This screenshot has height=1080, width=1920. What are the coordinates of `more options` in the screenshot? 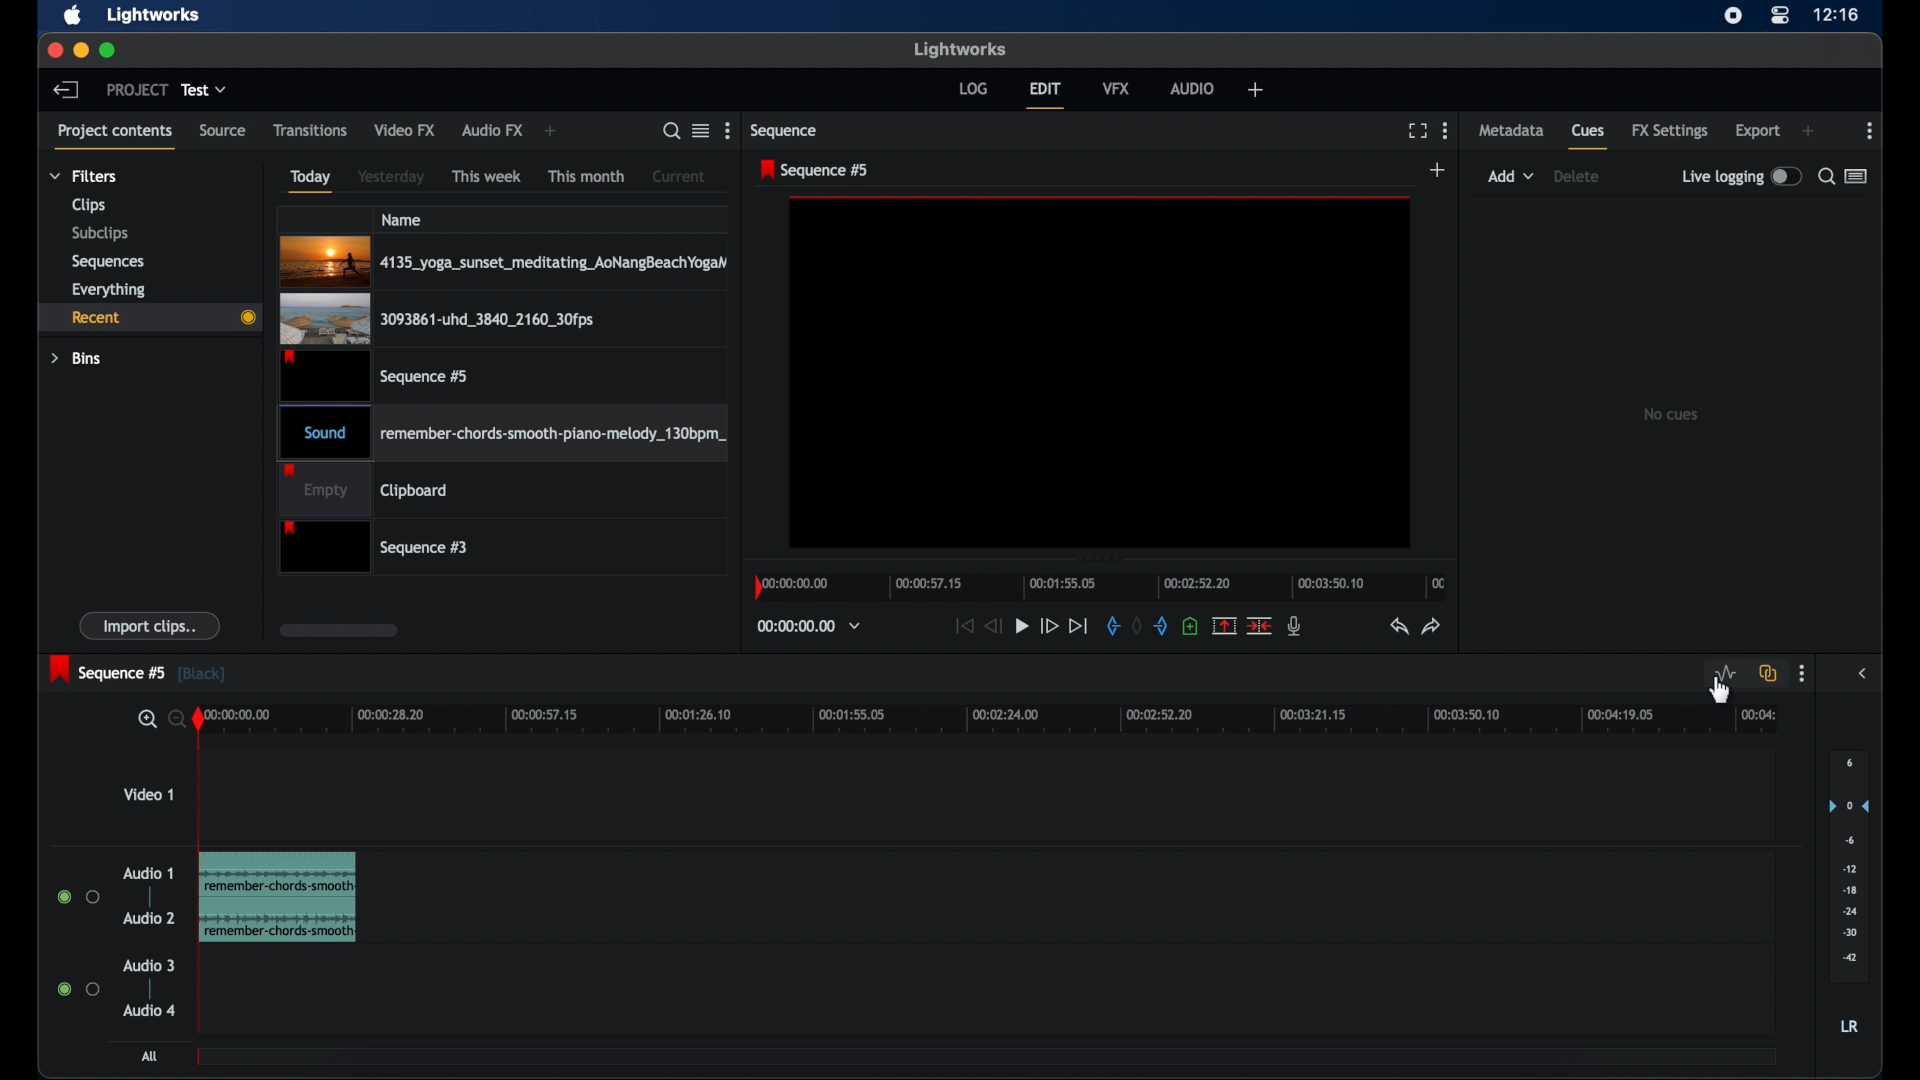 It's located at (1801, 674).